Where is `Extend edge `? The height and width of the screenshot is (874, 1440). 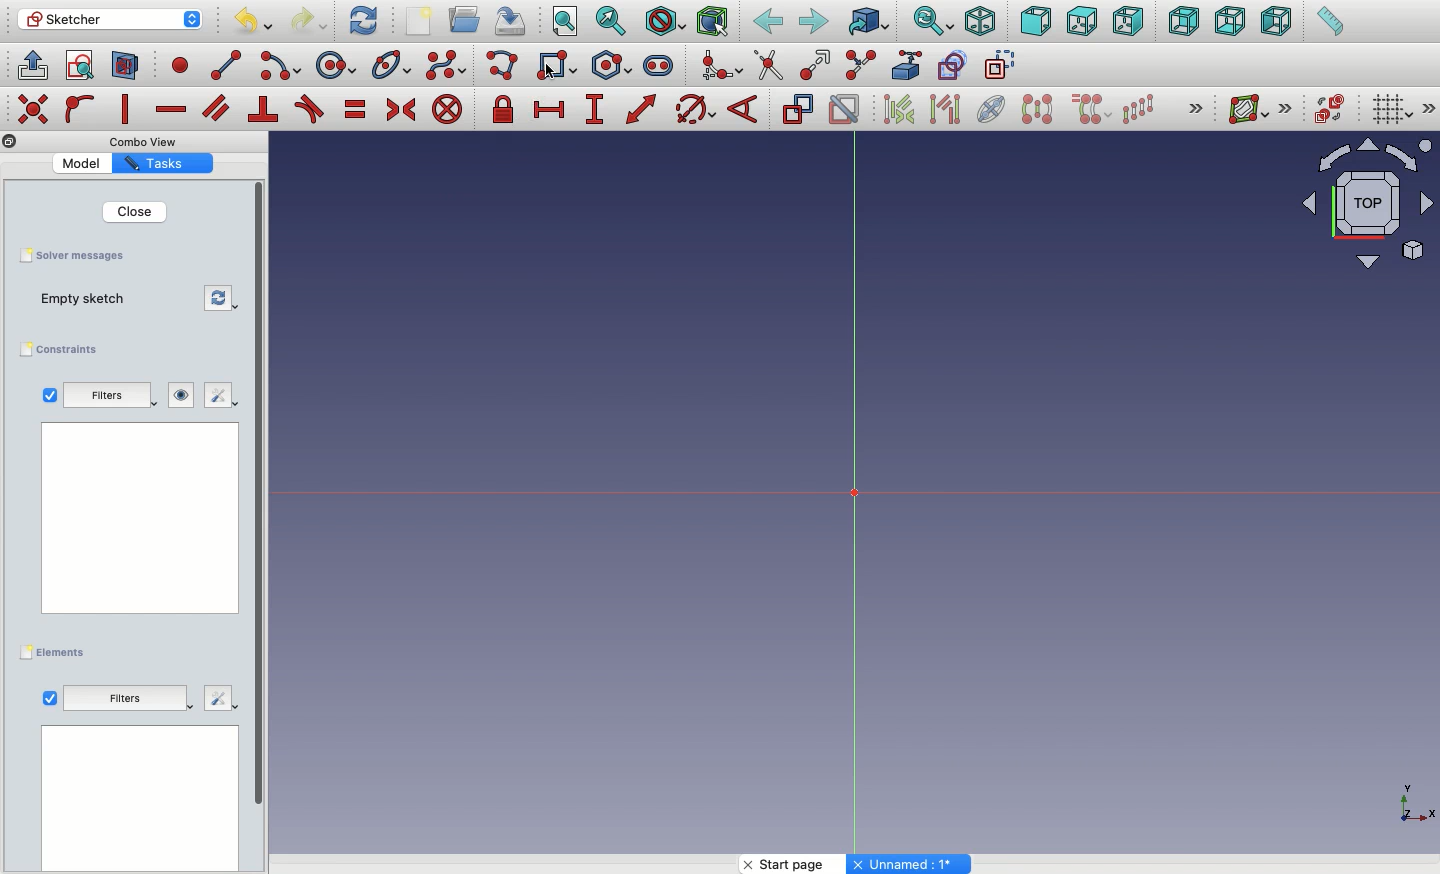
Extend edge  is located at coordinates (818, 66).